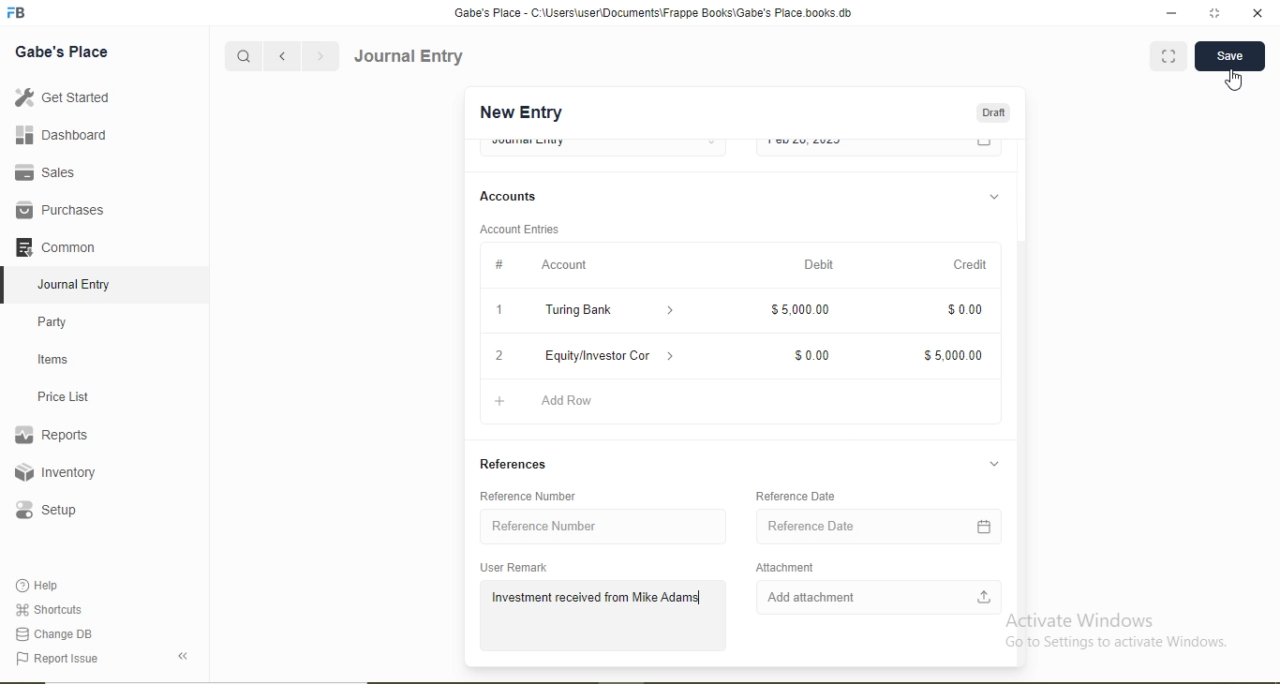 The height and width of the screenshot is (684, 1280). I want to click on Shortcuts, so click(47, 609).